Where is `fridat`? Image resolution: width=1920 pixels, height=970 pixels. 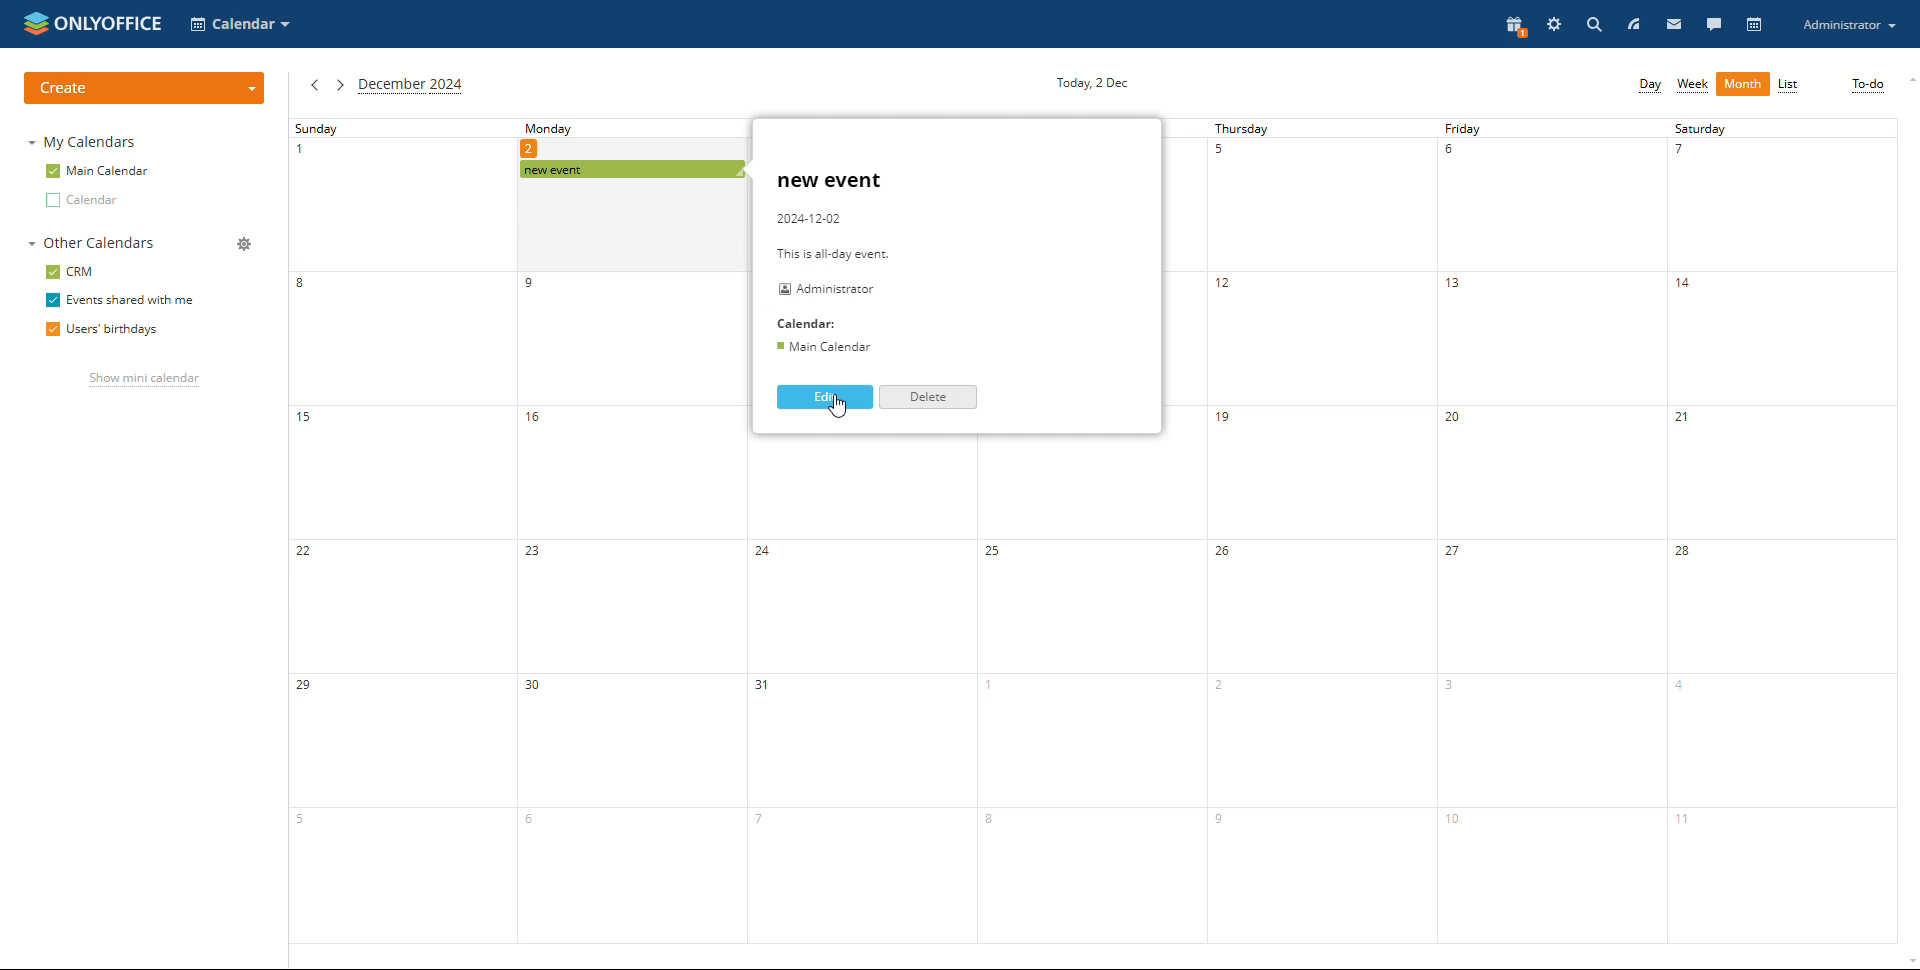 fridat is located at coordinates (1547, 531).